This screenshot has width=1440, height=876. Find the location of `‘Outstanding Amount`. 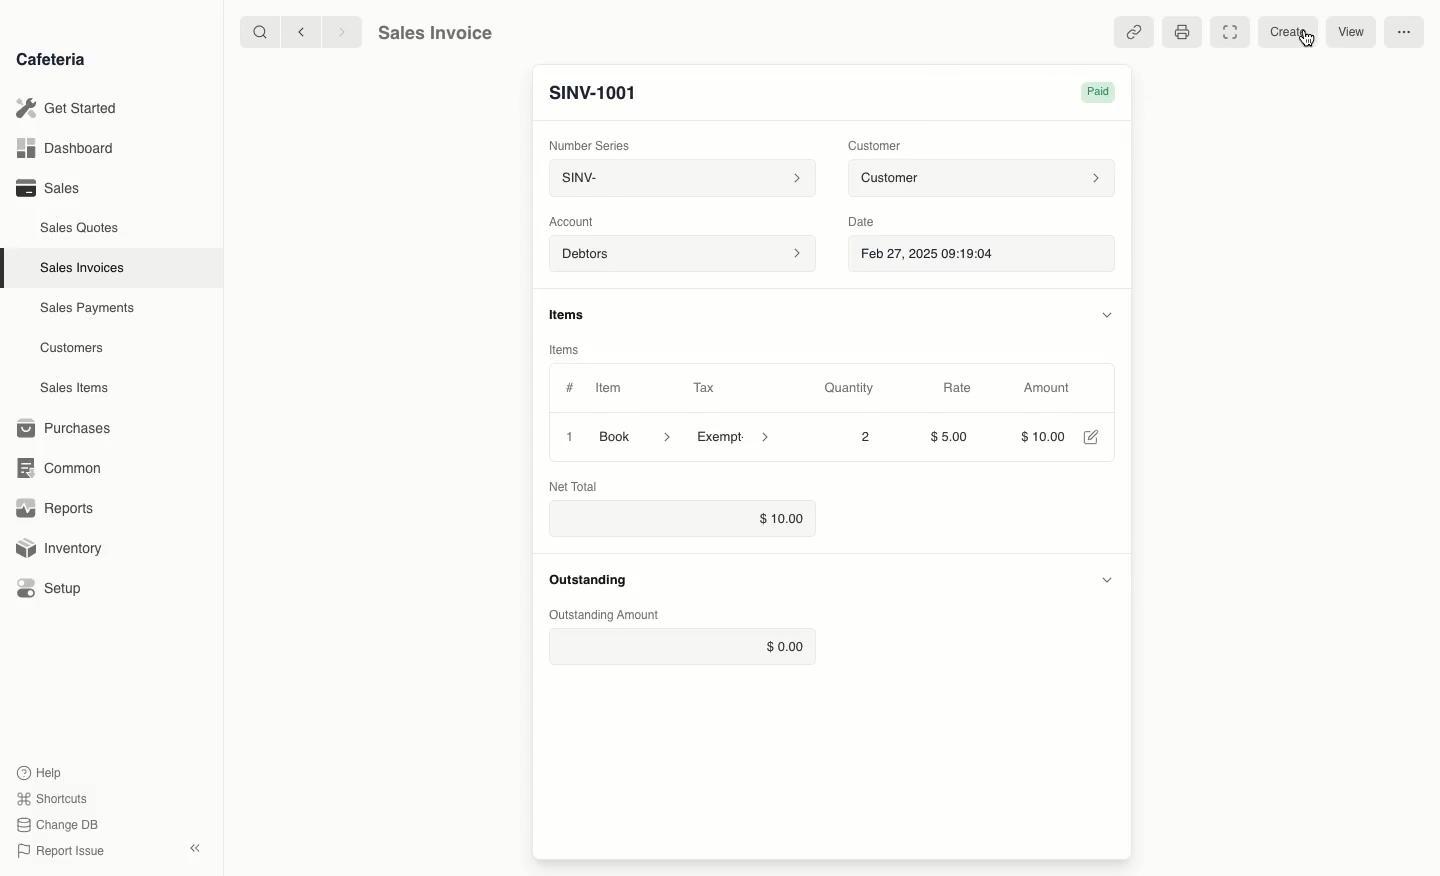

‘Outstanding Amount is located at coordinates (605, 616).